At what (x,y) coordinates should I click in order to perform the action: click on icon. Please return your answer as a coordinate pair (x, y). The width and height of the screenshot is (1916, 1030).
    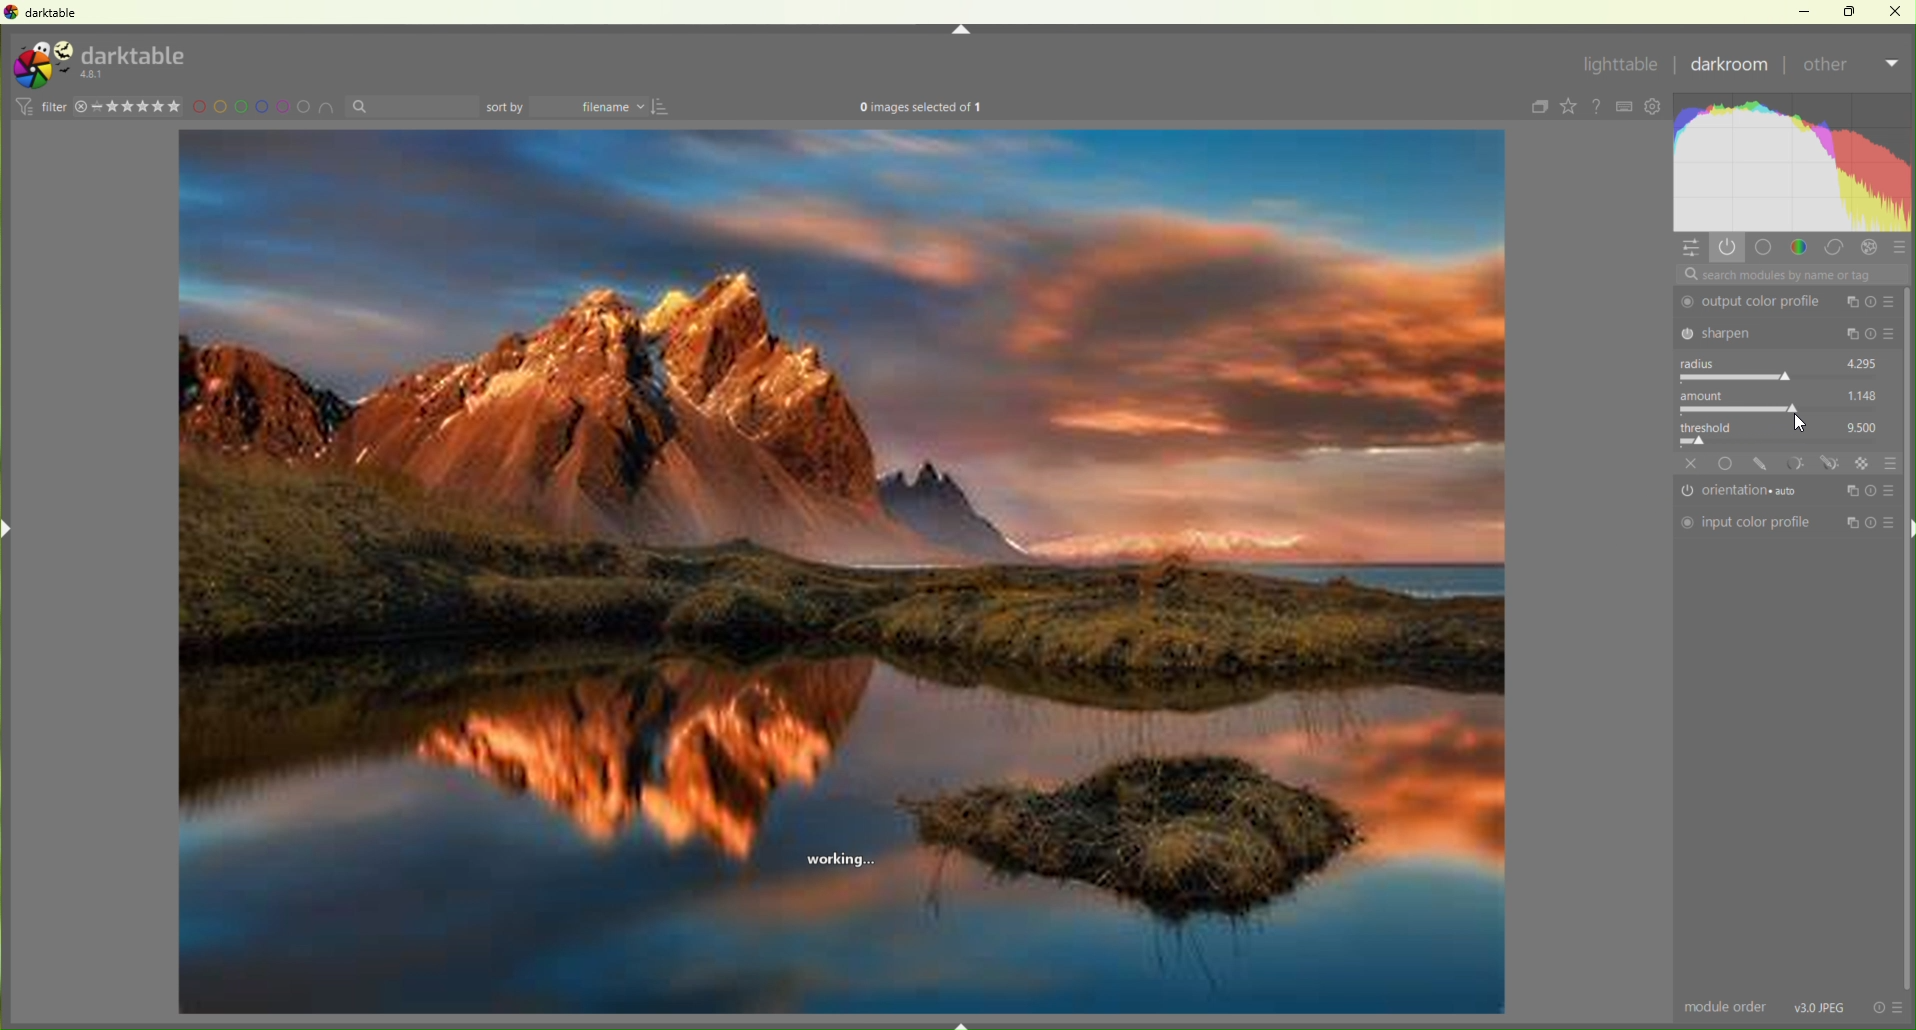
    Looking at the image, I should click on (22, 106).